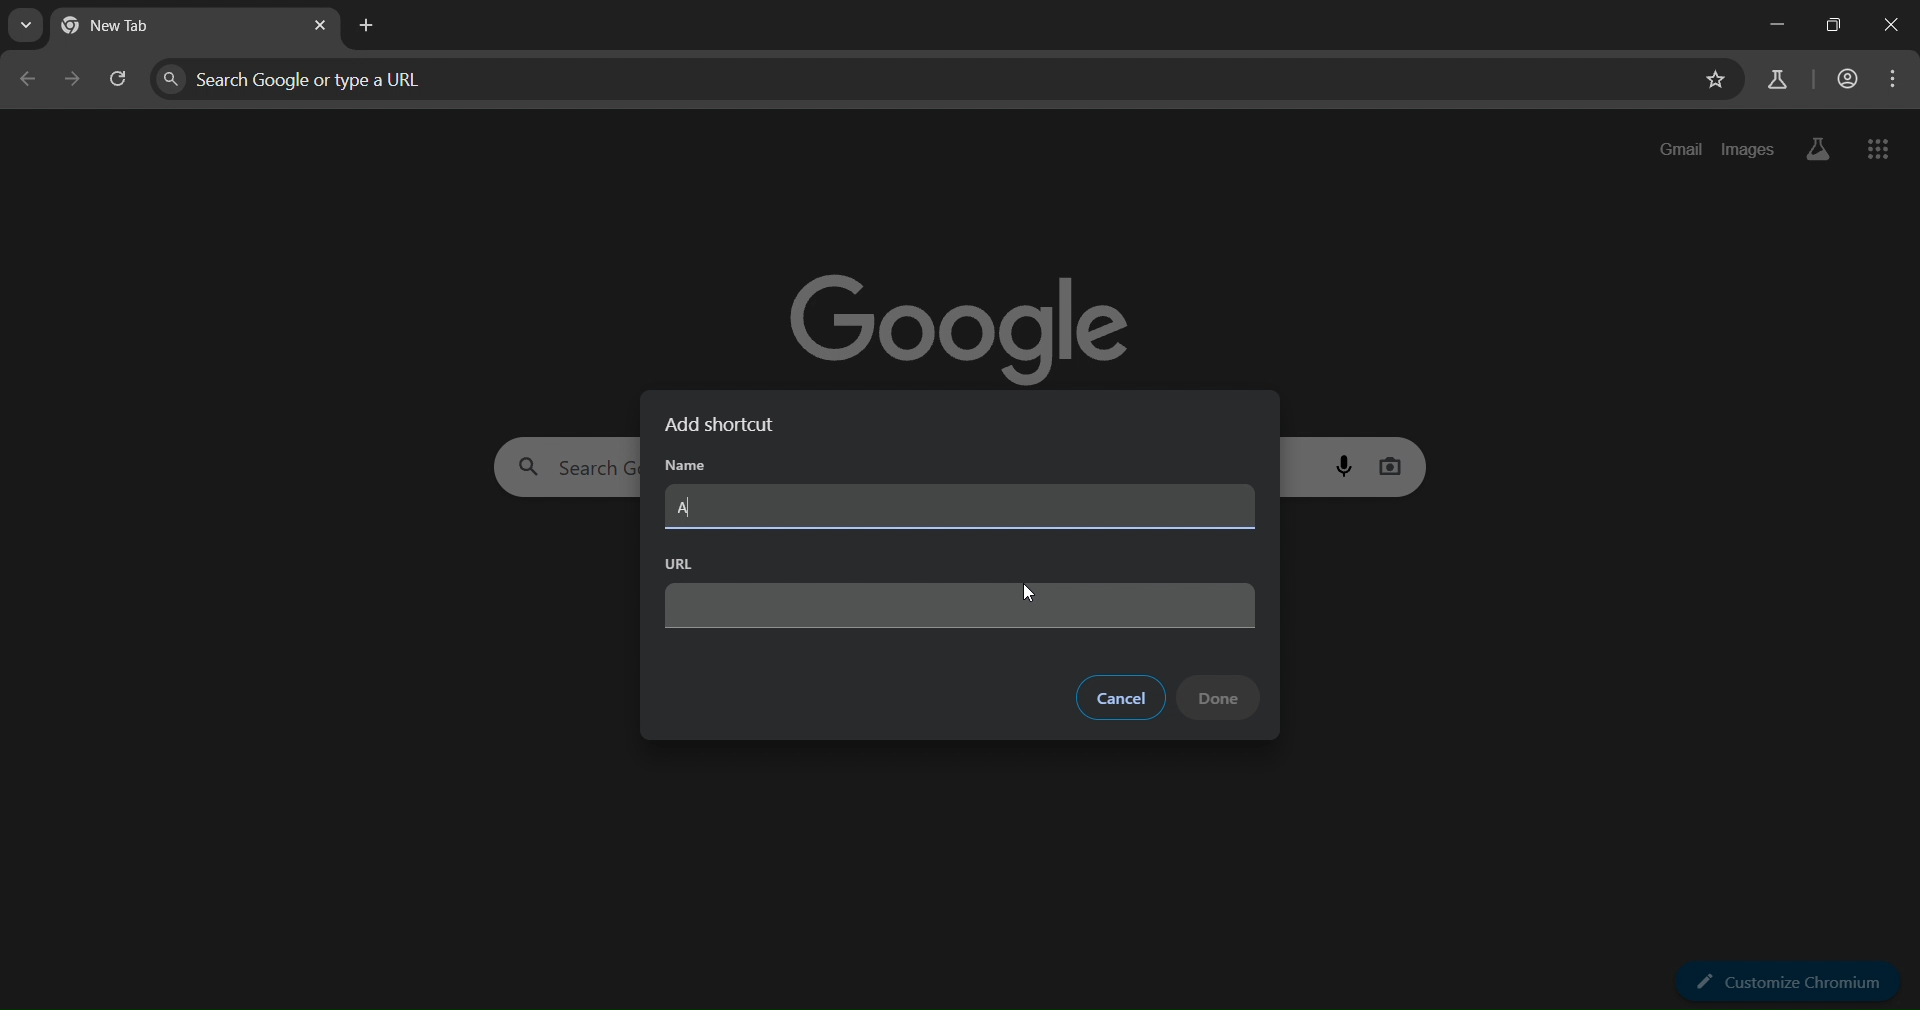  What do you see at coordinates (688, 470) in the screenshot?
I see `name` at bounding box center [688, 470].